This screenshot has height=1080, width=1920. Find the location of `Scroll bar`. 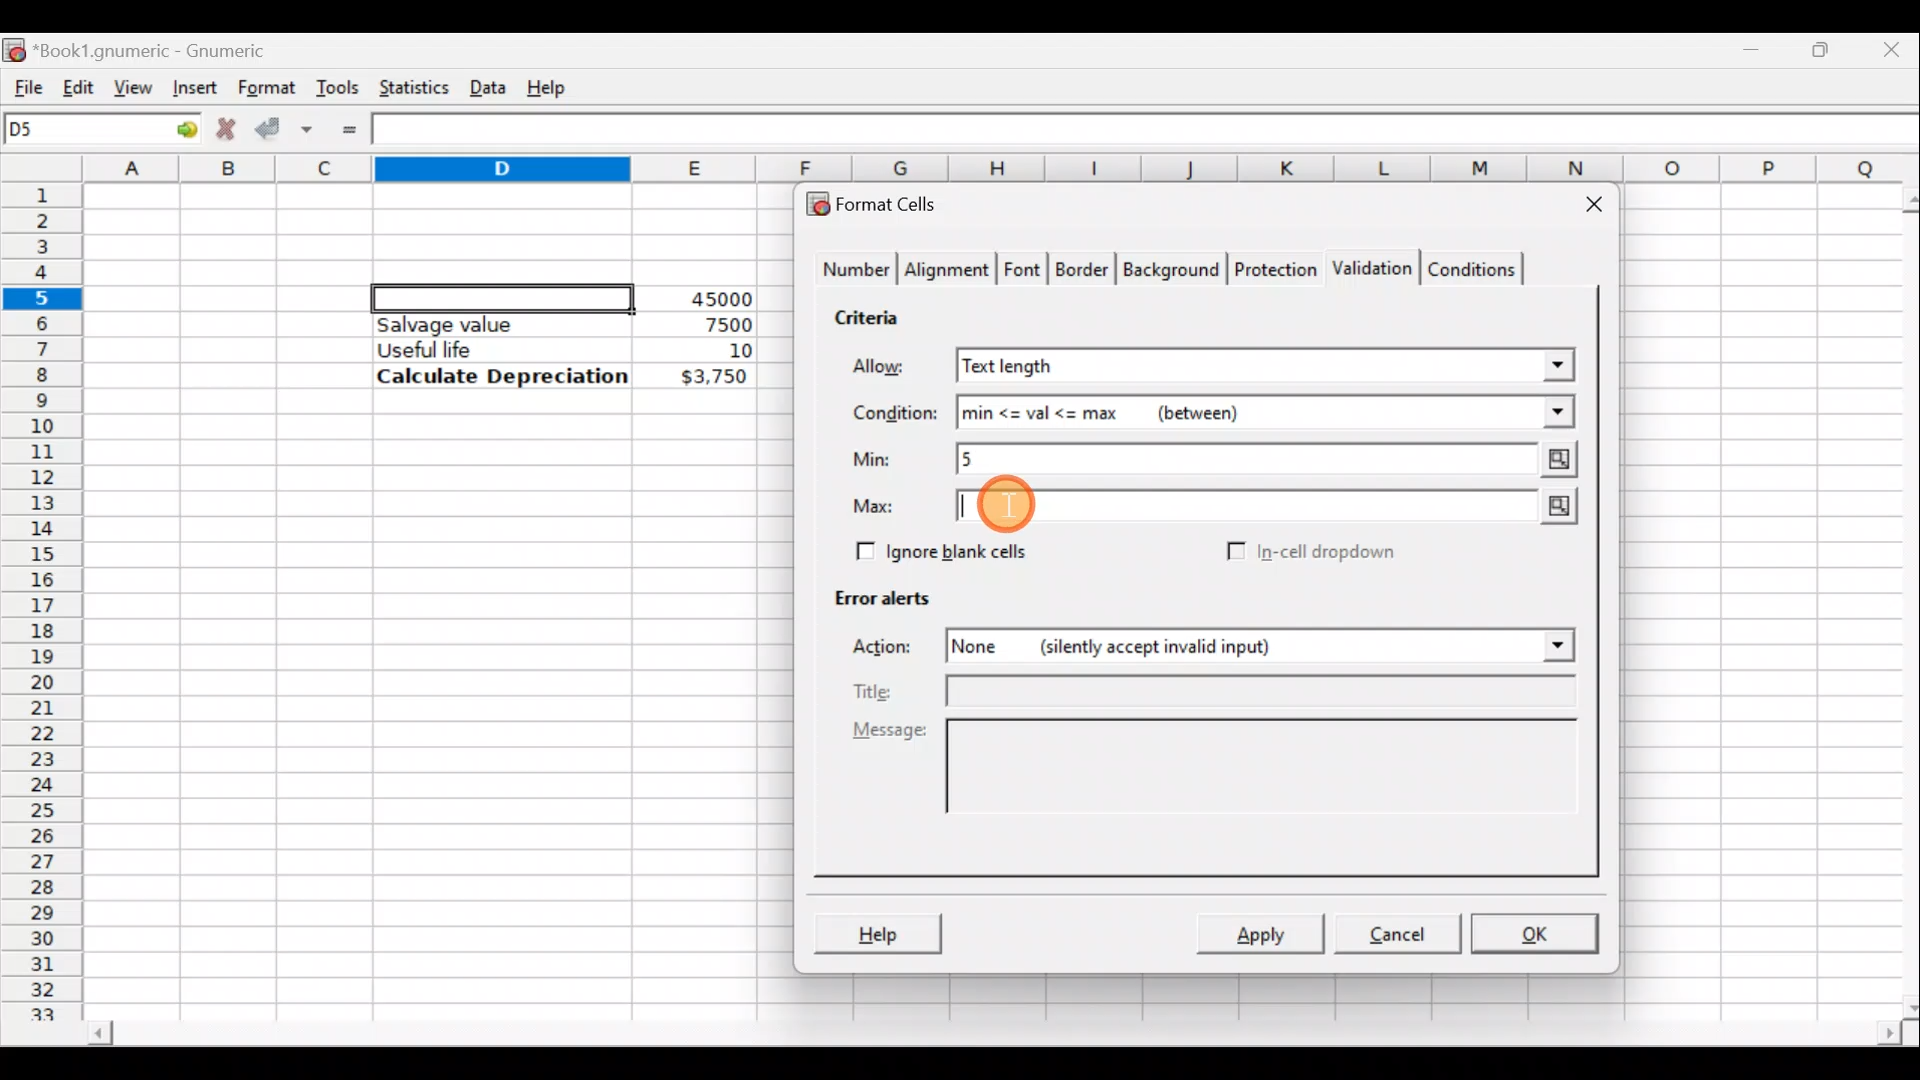

Scroll bar is located at coordinates (991, 1036).